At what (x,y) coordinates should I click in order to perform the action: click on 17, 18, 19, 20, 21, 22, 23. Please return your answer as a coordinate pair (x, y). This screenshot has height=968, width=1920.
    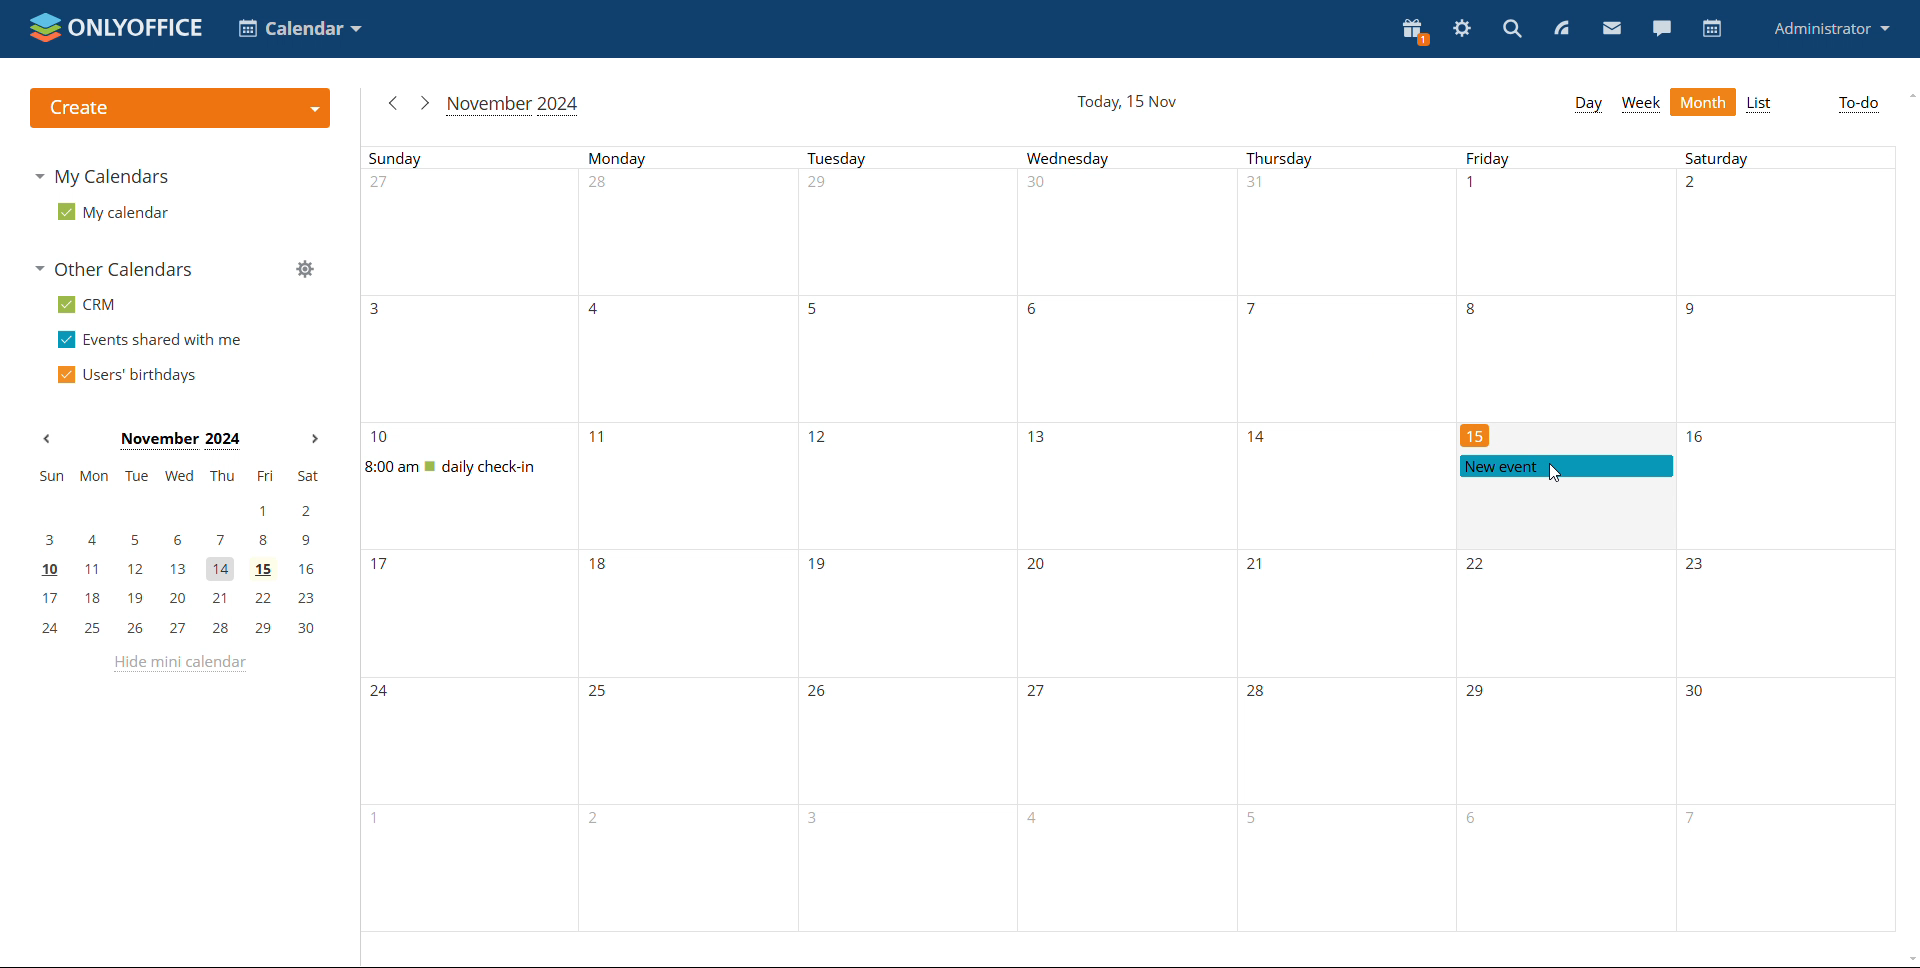
    Looking at the image, I should click on (183, 596).